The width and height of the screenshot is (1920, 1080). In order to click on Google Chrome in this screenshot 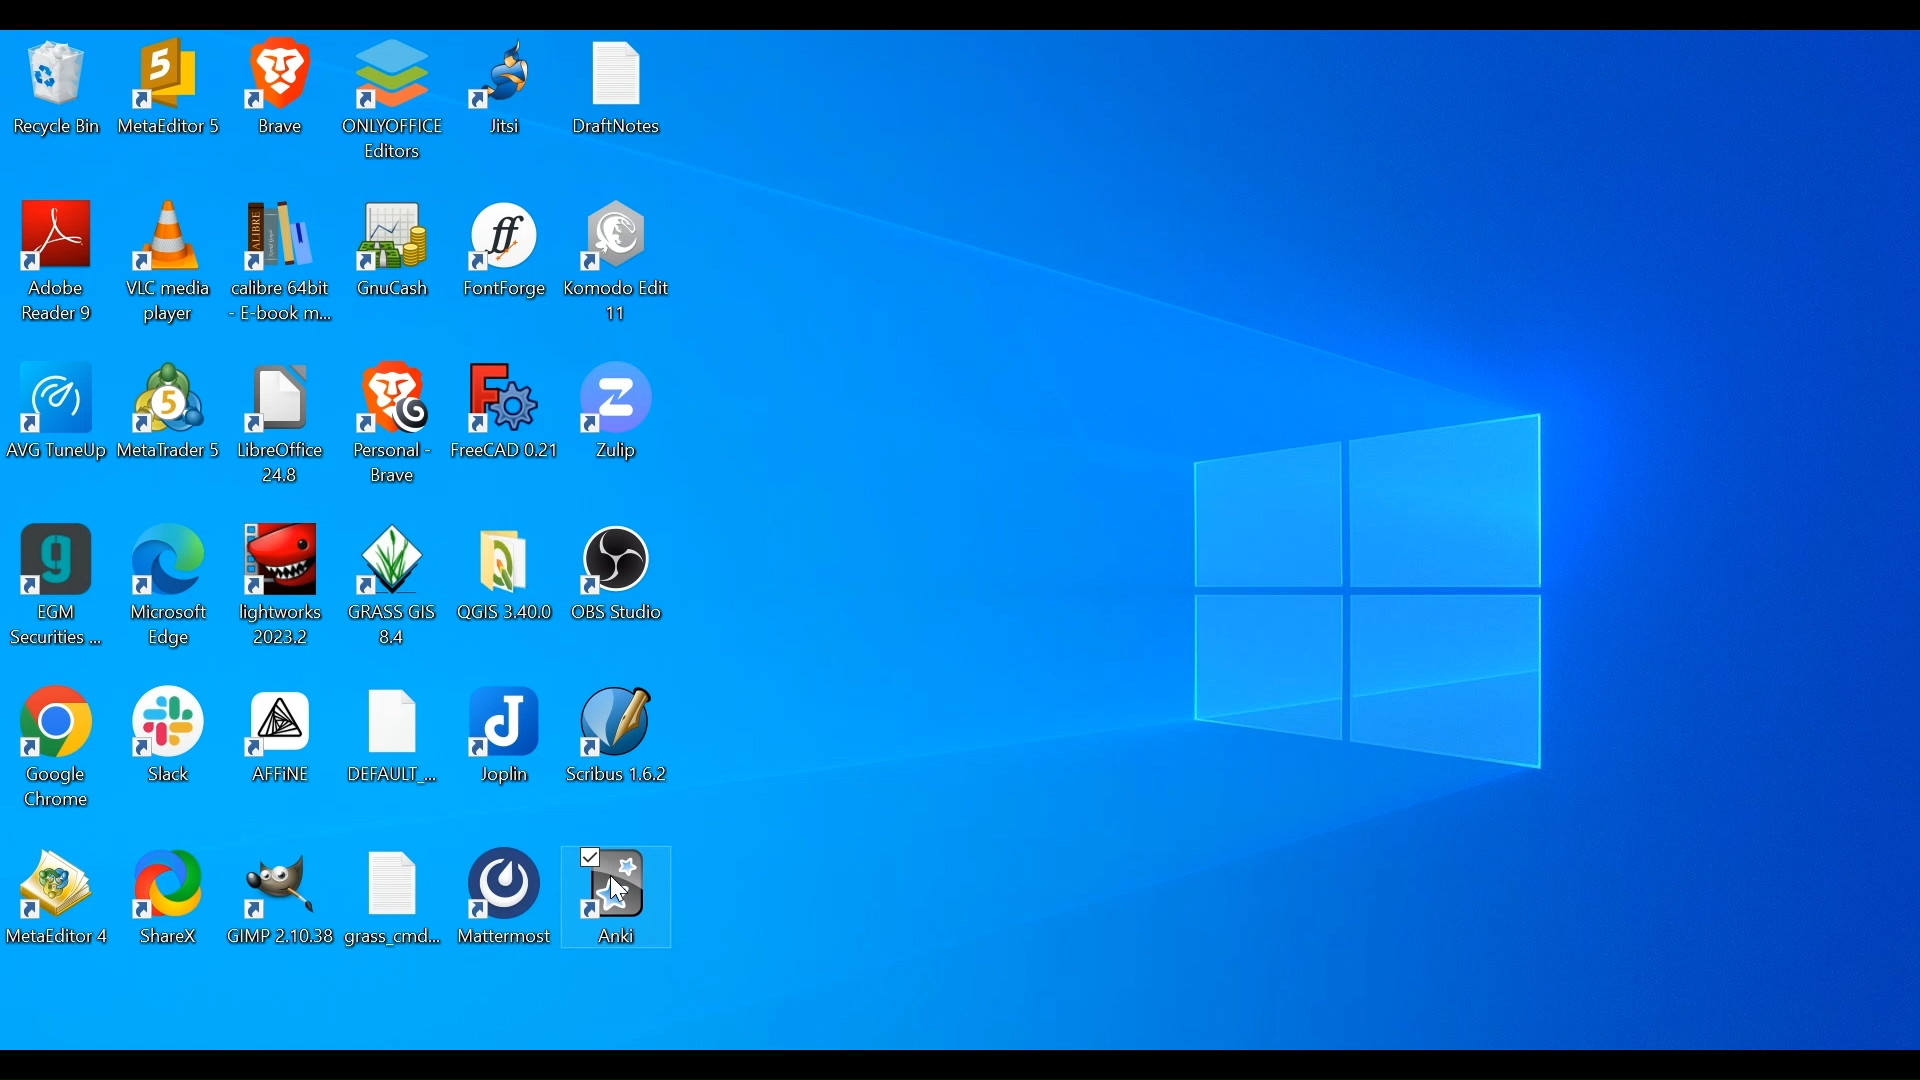, I will do `click(56, 747)`.